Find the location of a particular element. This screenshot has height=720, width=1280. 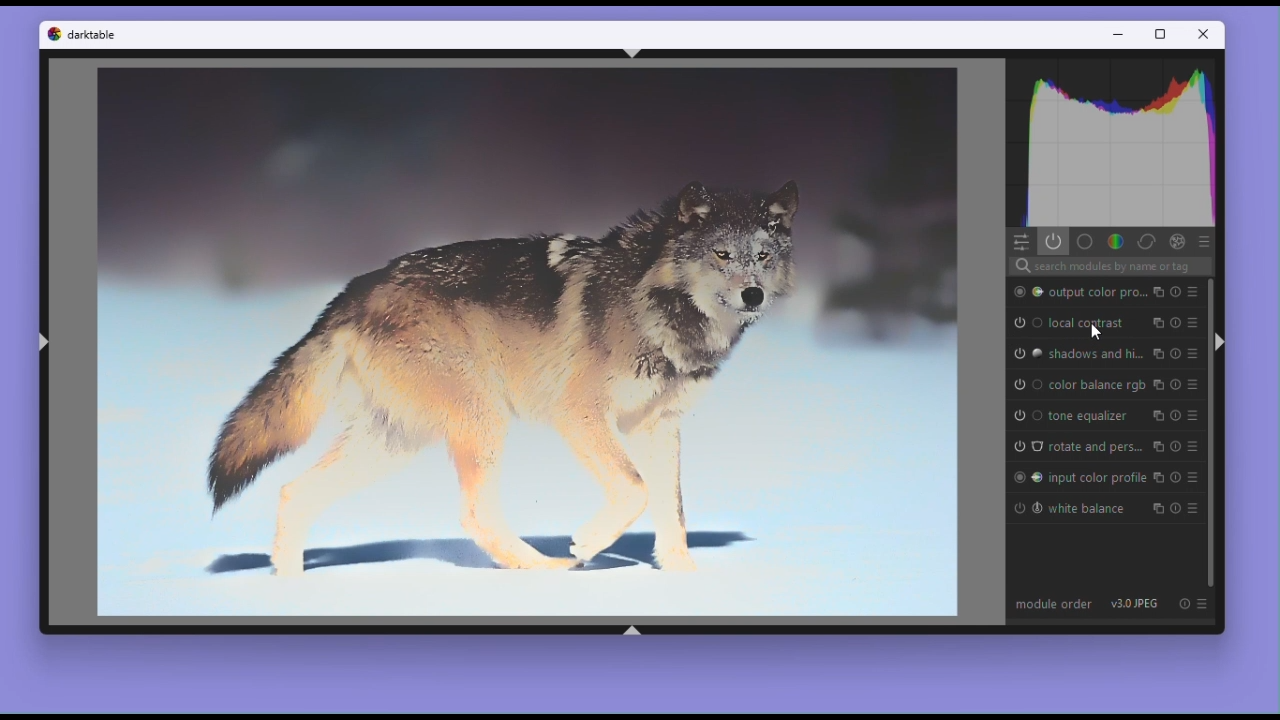

shift+ctrl+l is located at coordinates (50, 343).